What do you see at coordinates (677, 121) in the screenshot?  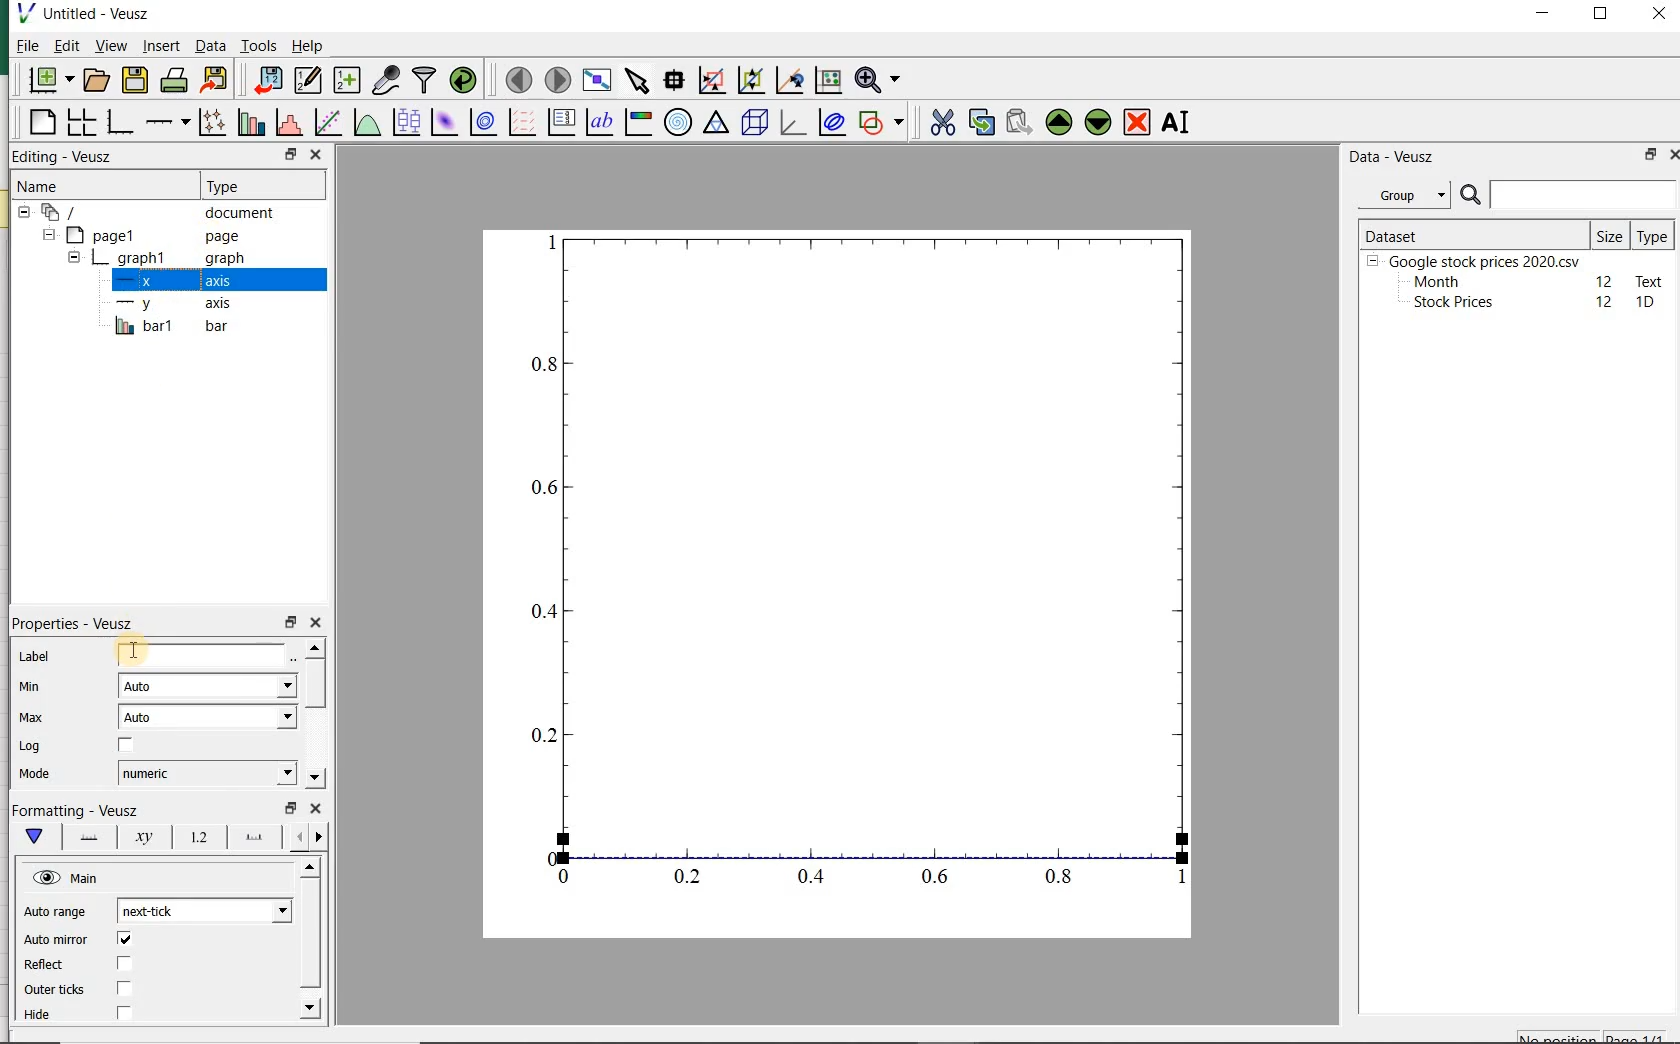 I see `polar graph` at bounding box center [677, 121].